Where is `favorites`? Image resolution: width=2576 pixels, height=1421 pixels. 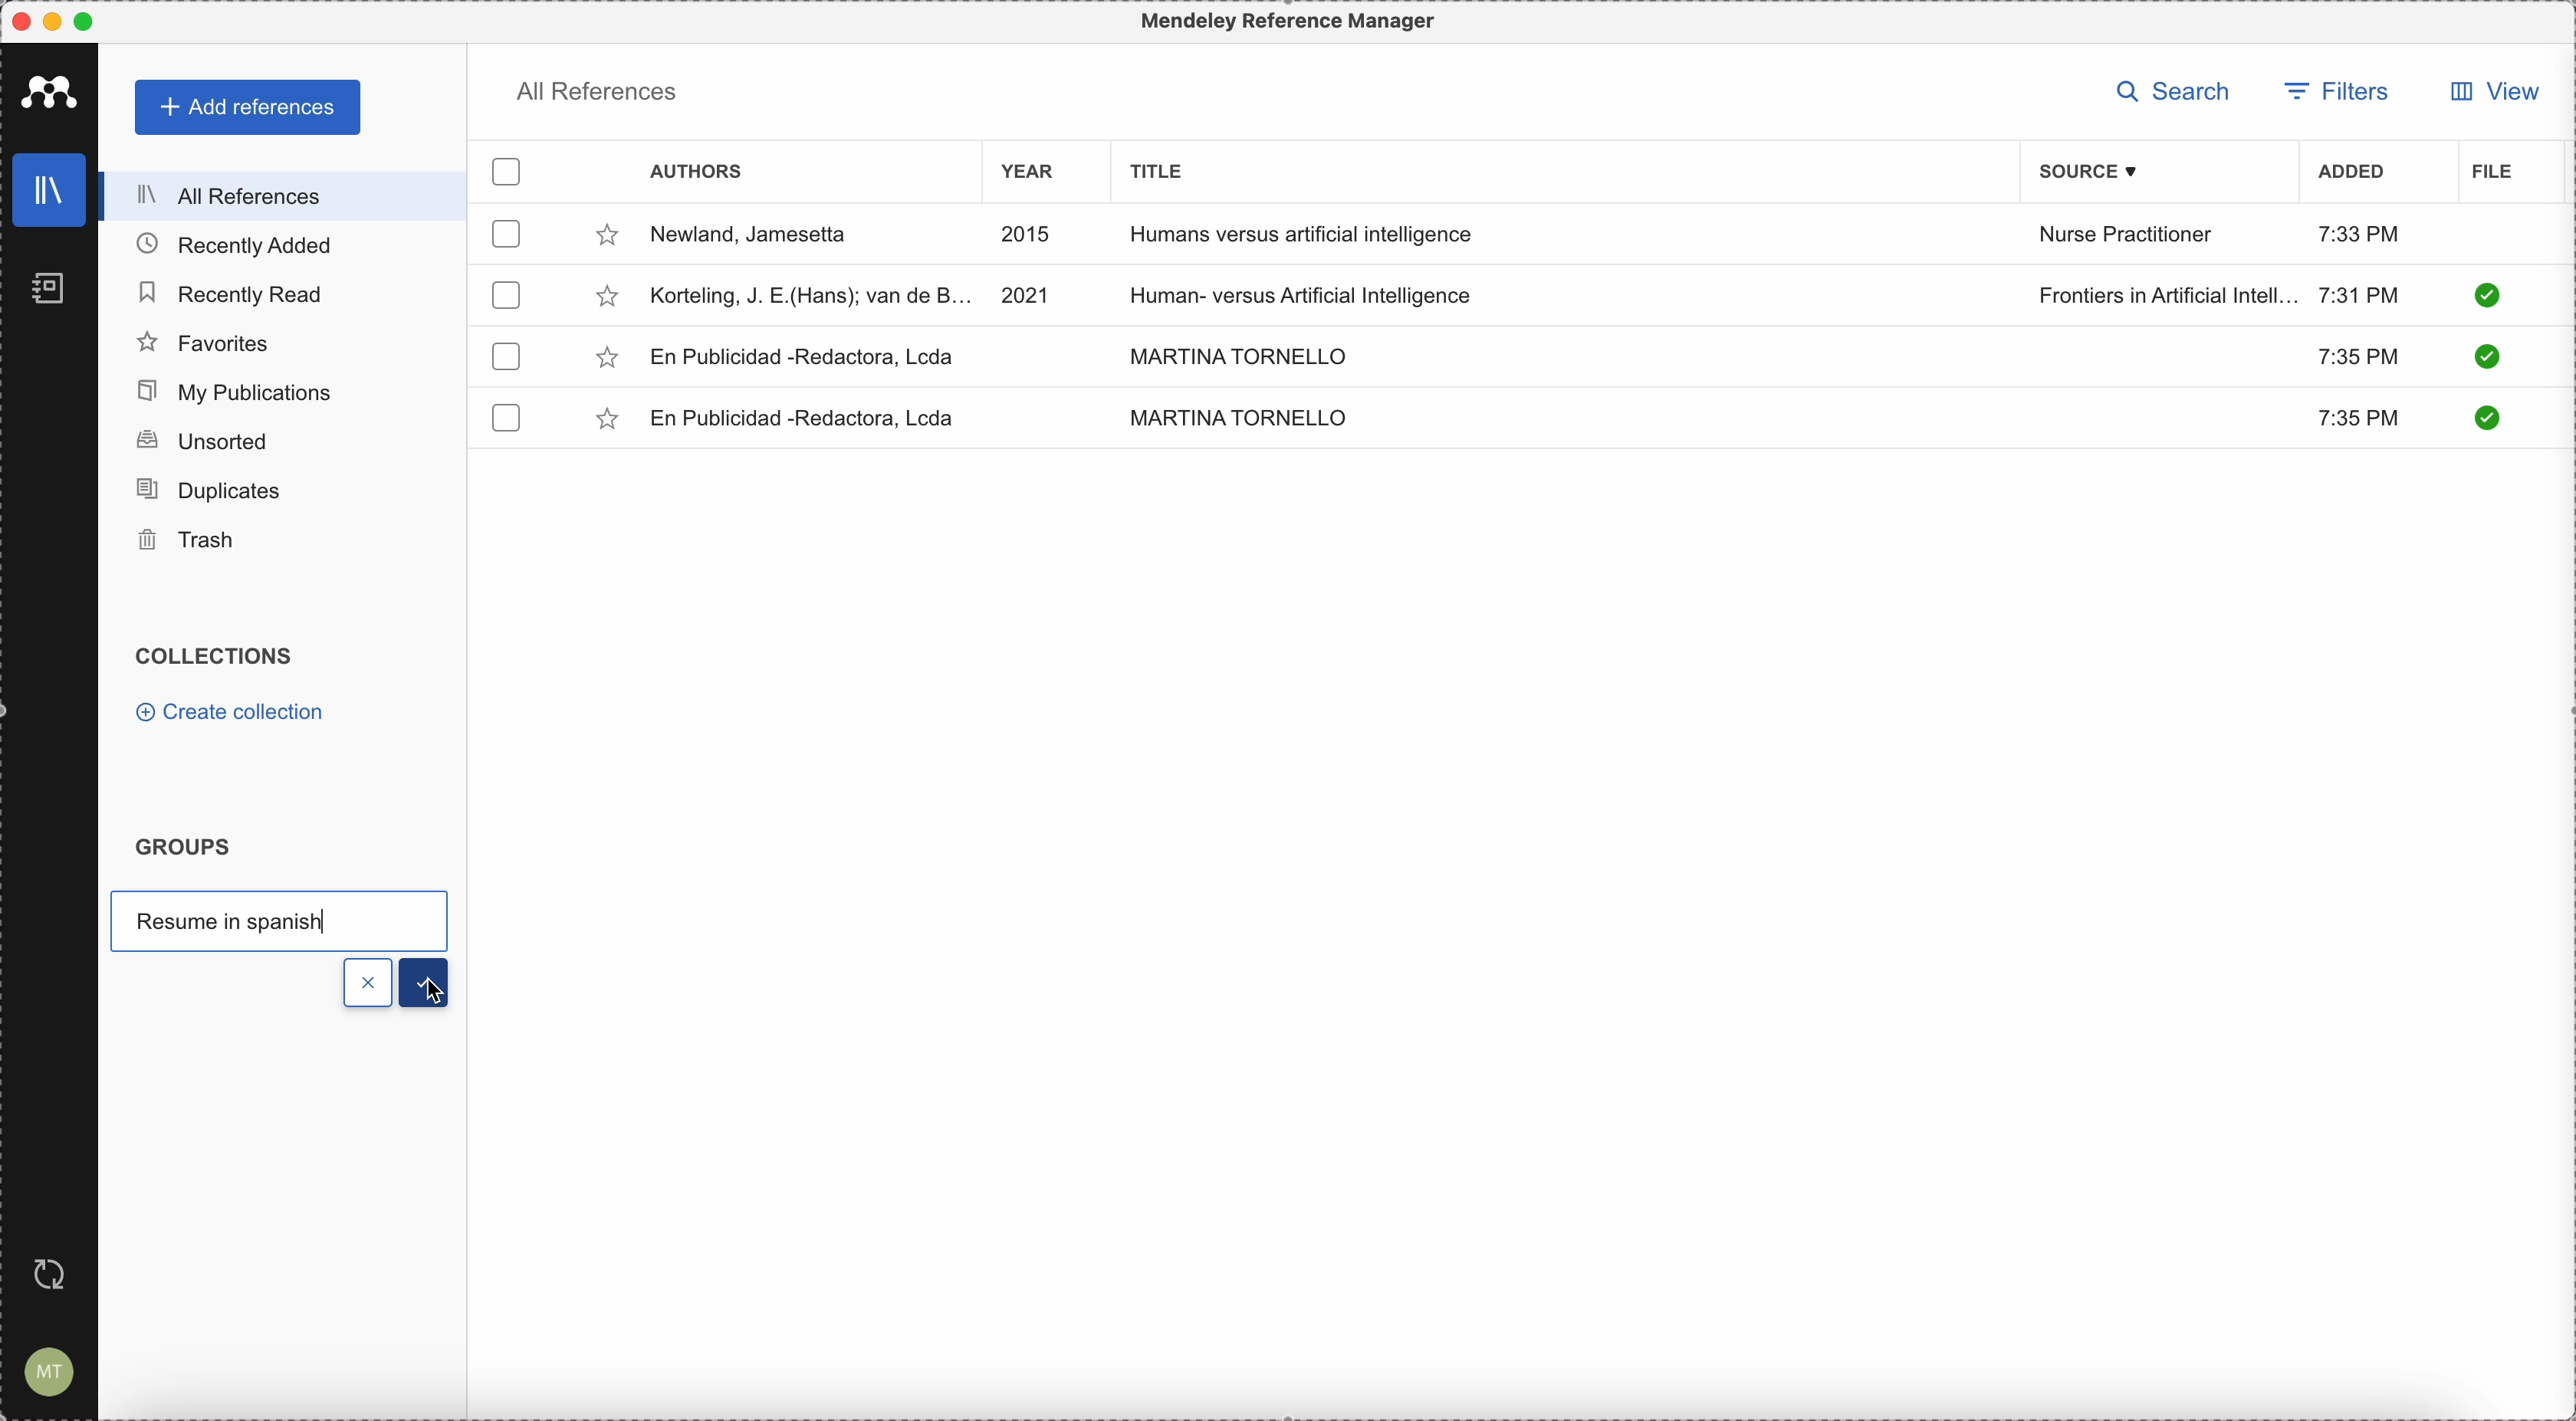
favorites is located at coordinates (205, 343).